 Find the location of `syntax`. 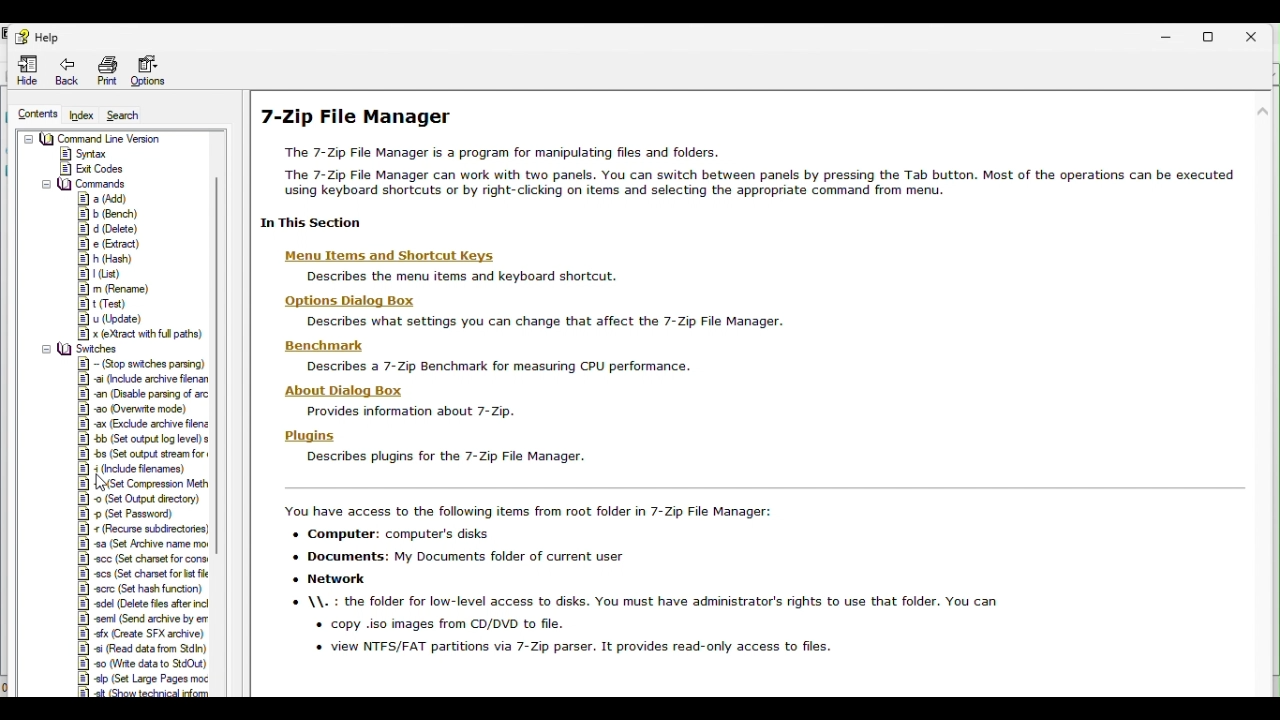

syntax is located at coordinates (84, 154).